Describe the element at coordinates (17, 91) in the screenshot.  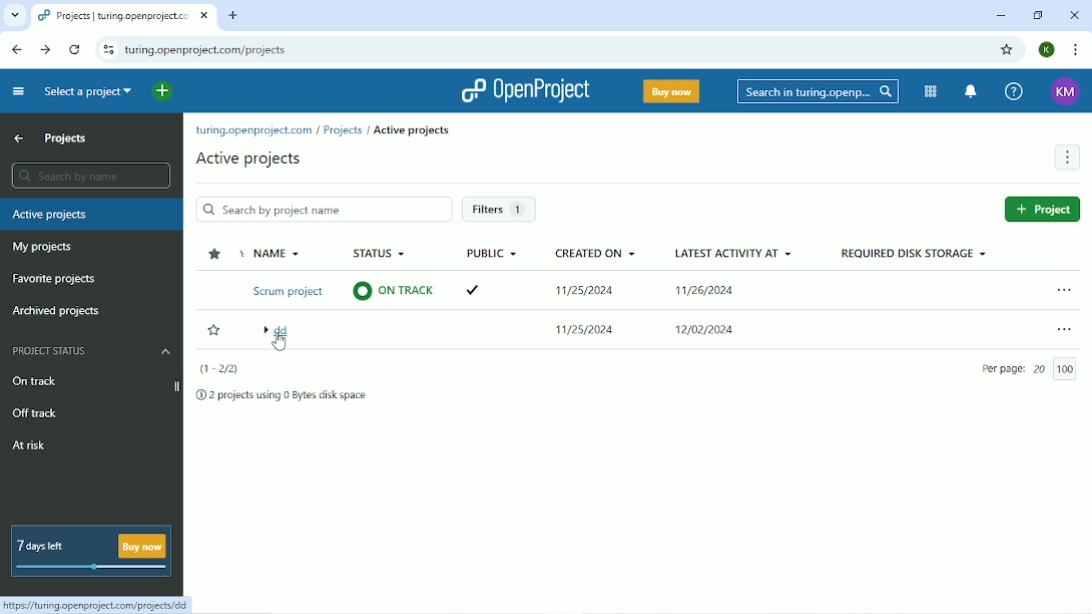
I see `Collapse project menu` at that location.